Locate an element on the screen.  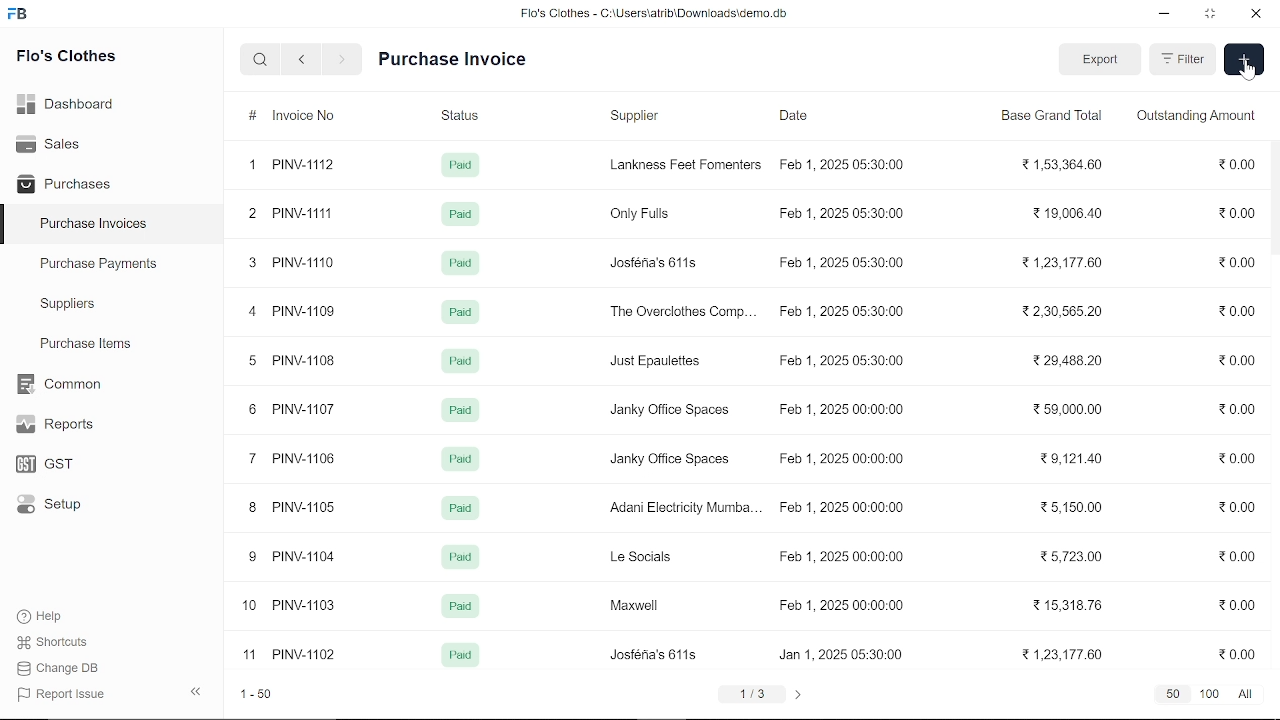
8 PINV-1105 Paid Adani Electricity Mumba... Feb 1, 2025 00:00:00 25,150.00 0.00 is located at coordinates (755, 512).